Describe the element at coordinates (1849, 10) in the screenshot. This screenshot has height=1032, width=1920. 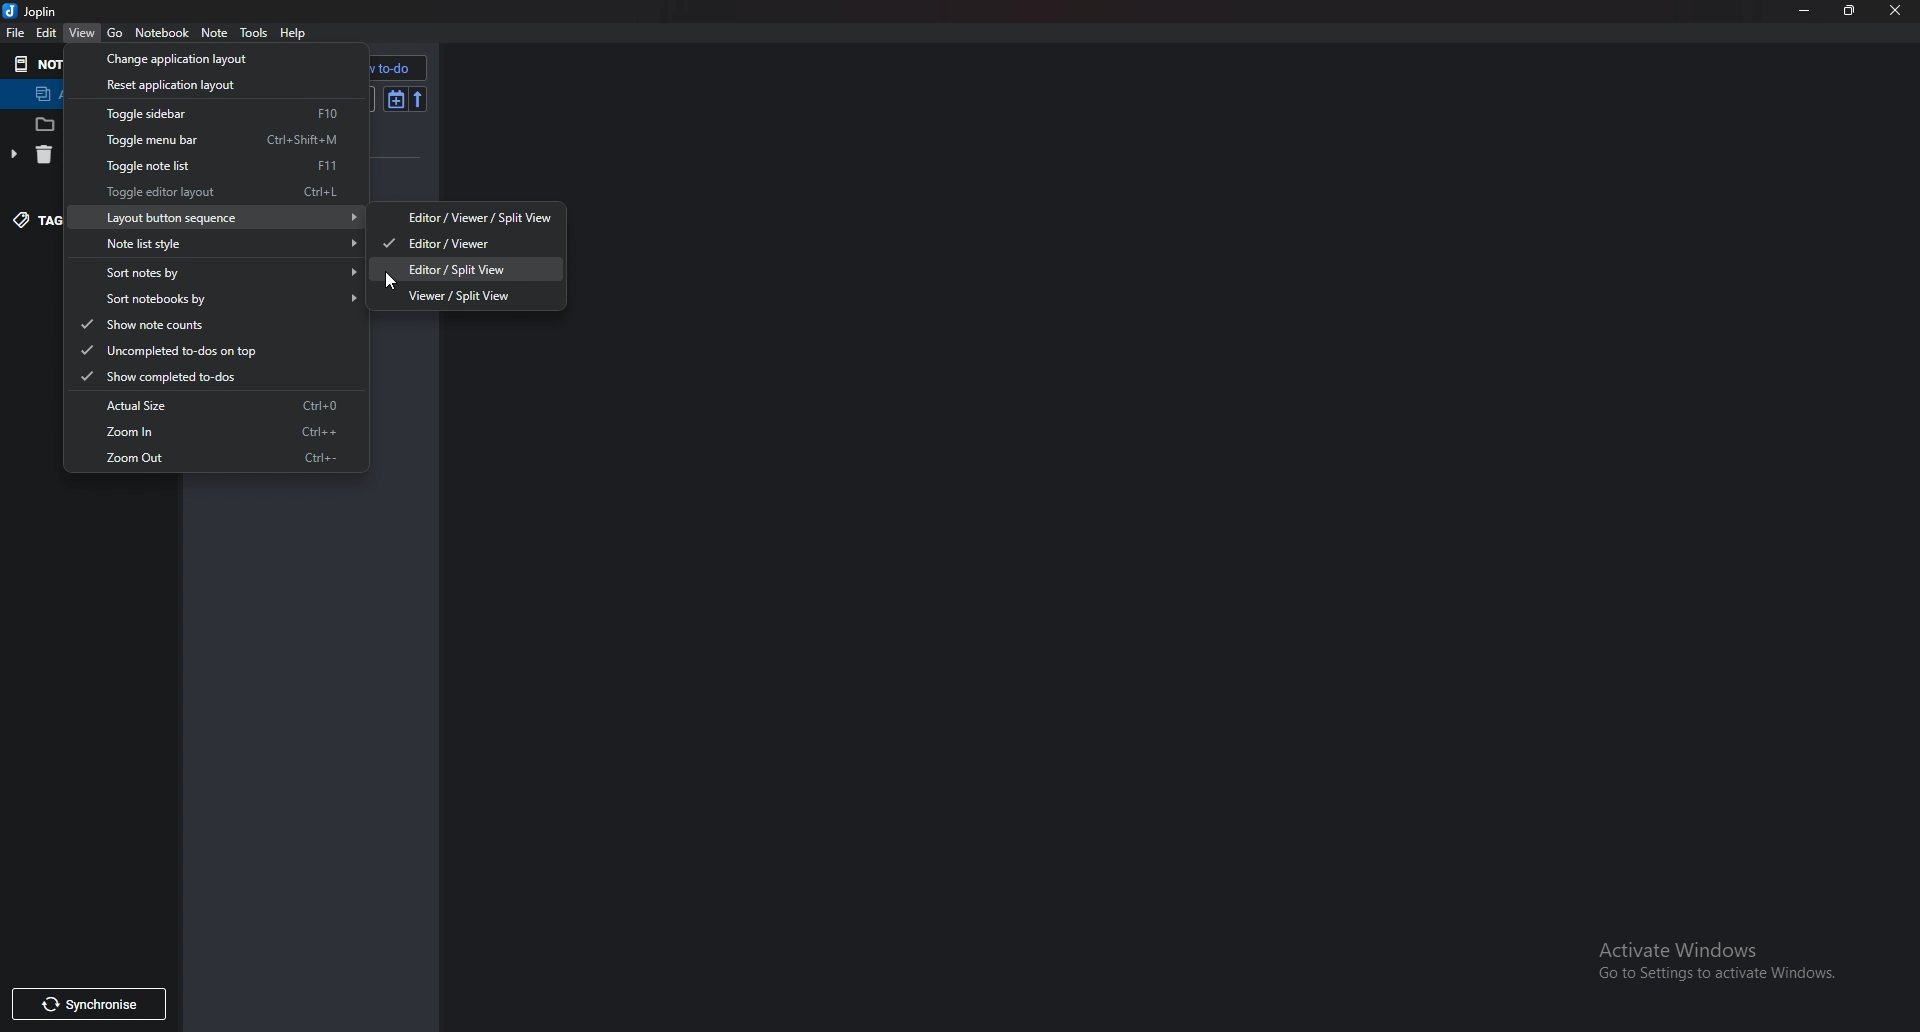
I see `Resize` at that location.